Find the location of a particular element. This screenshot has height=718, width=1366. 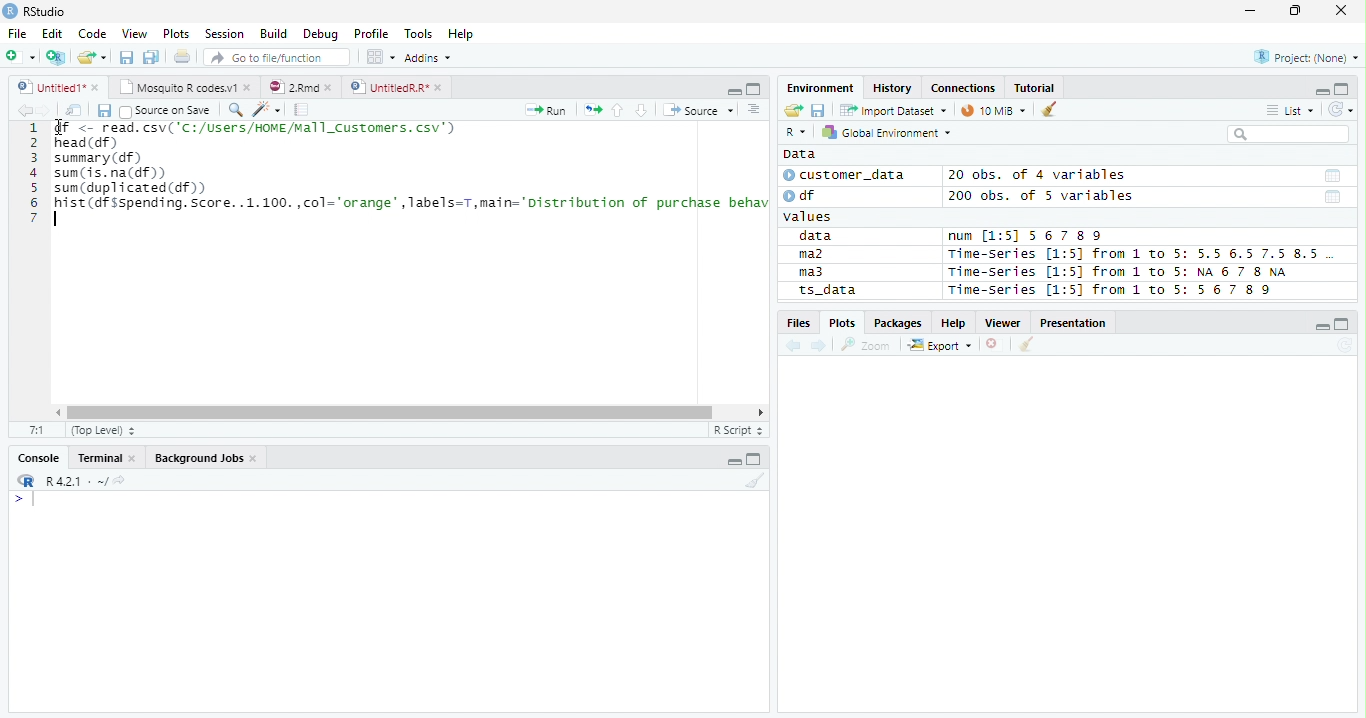

Code Tools is located at coordinates (266, 110).